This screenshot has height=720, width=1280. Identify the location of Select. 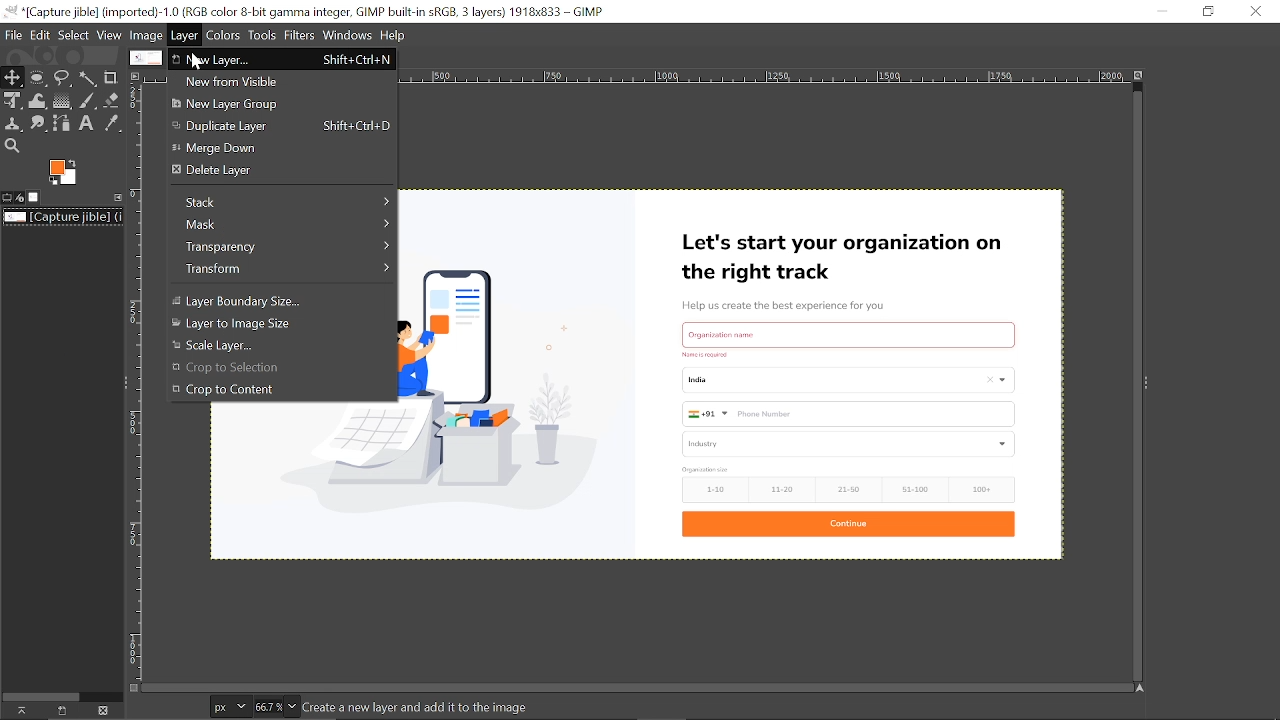
(75, 35).